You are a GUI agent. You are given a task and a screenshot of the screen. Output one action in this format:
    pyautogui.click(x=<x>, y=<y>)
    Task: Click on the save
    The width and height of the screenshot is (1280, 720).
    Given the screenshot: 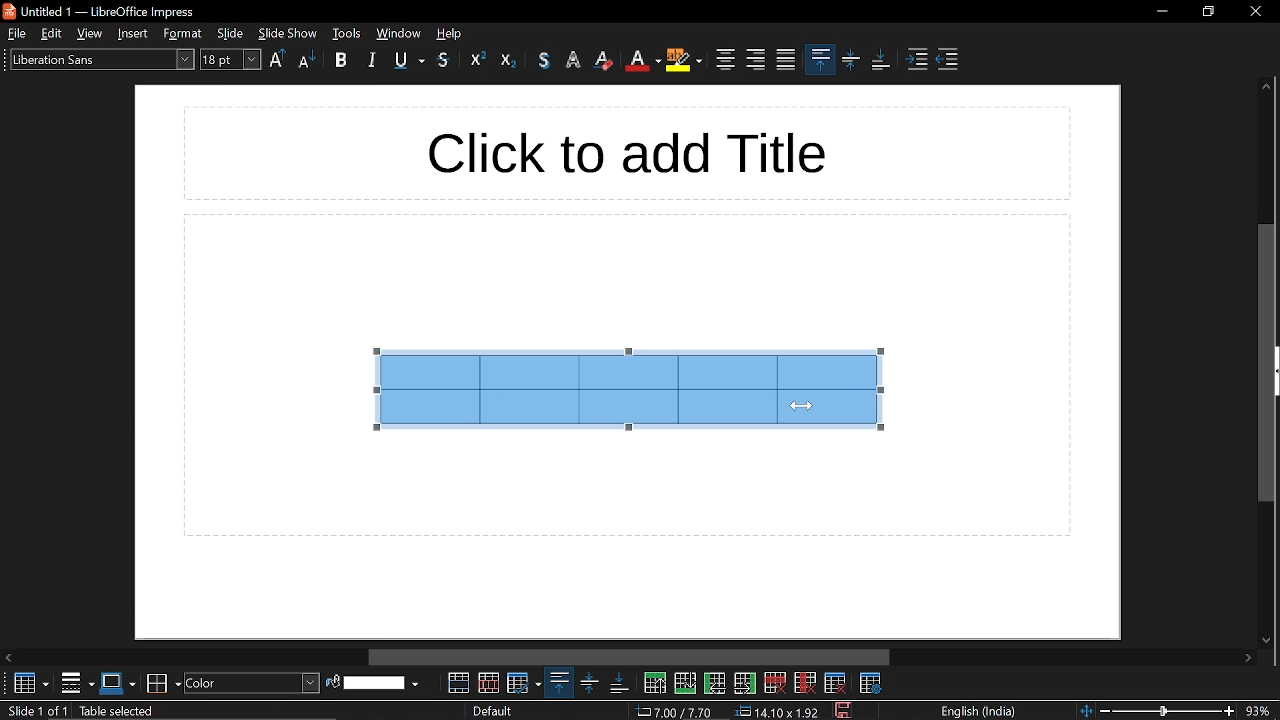 What is the action you would take?
    pyautogui.click(x=842, y=709)
    